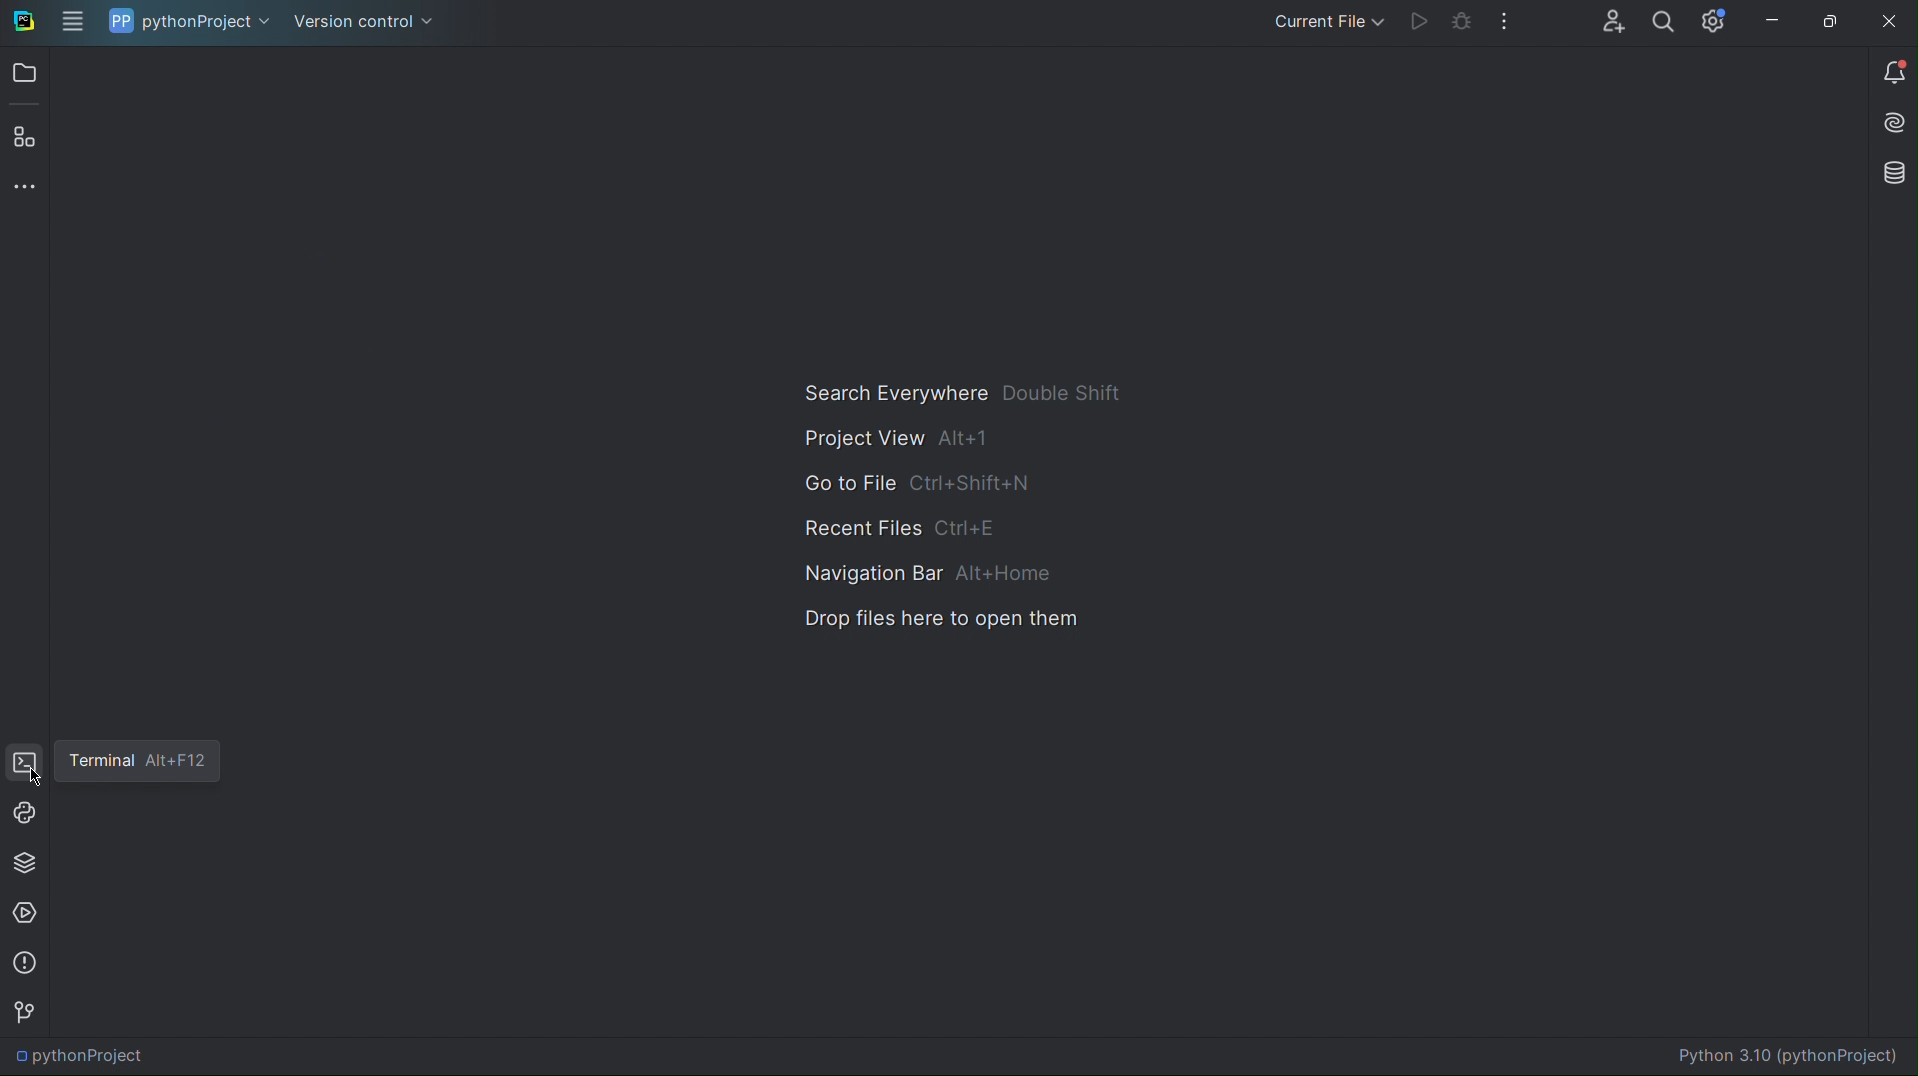 This screenshot has height=1076, width=1918. What do you see at coordinates (896, 527) in the screenshot?
I see `Recent Files` at bounding box center [896, 527].